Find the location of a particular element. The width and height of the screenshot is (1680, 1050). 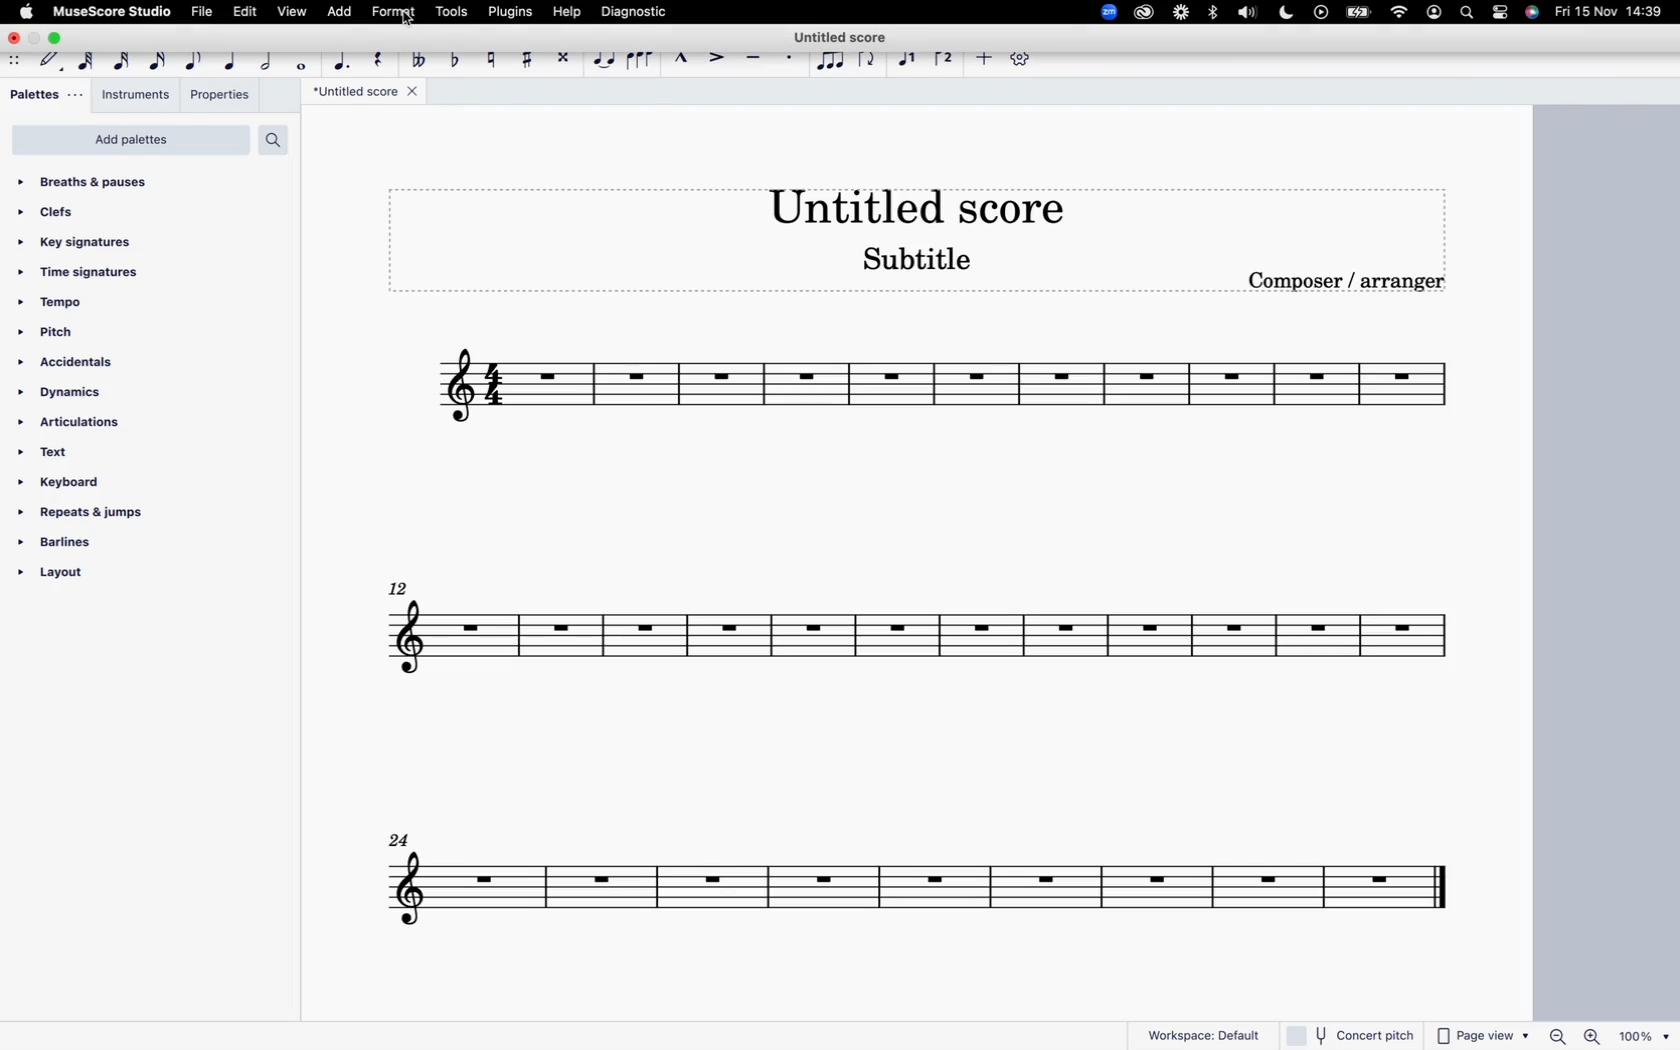

play is located at coordinates (1320, 13).